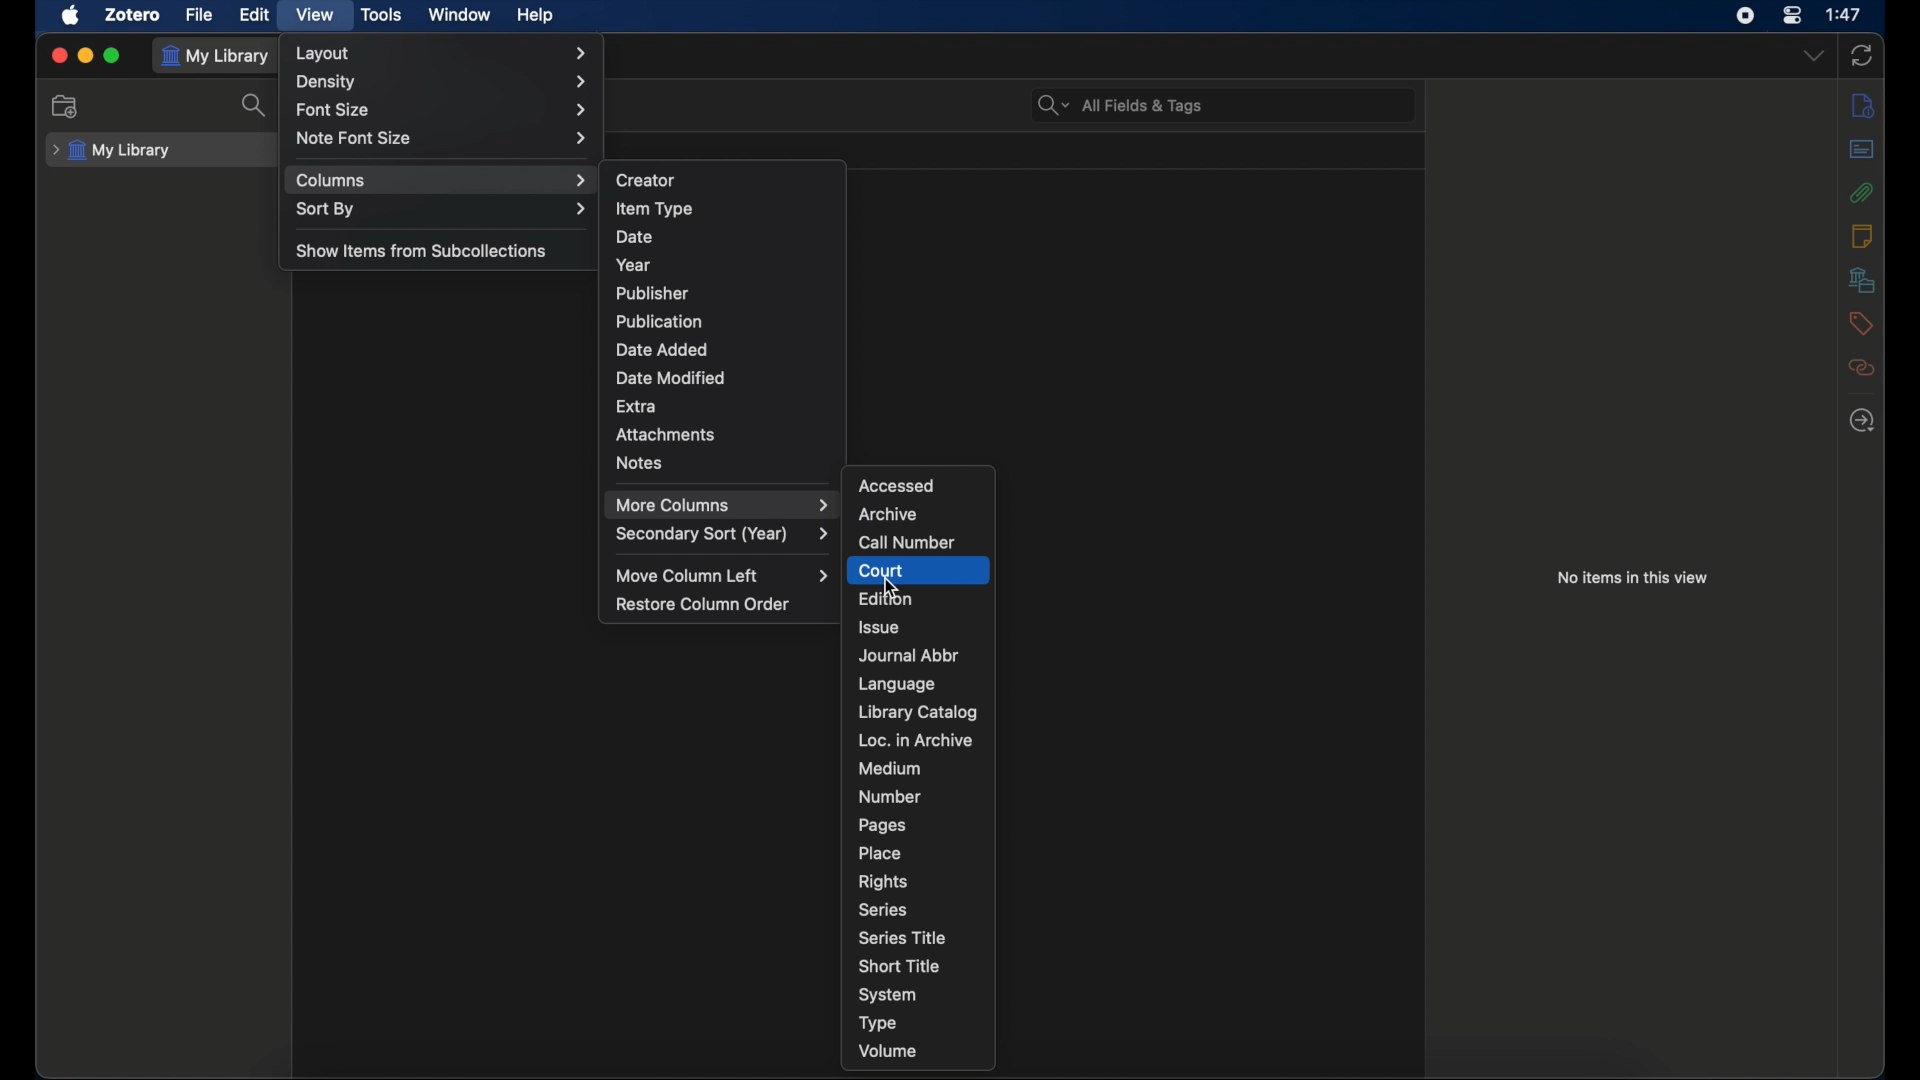 This screenshot has height=1080, width=1920. I want to click on density, so click(445, 83).